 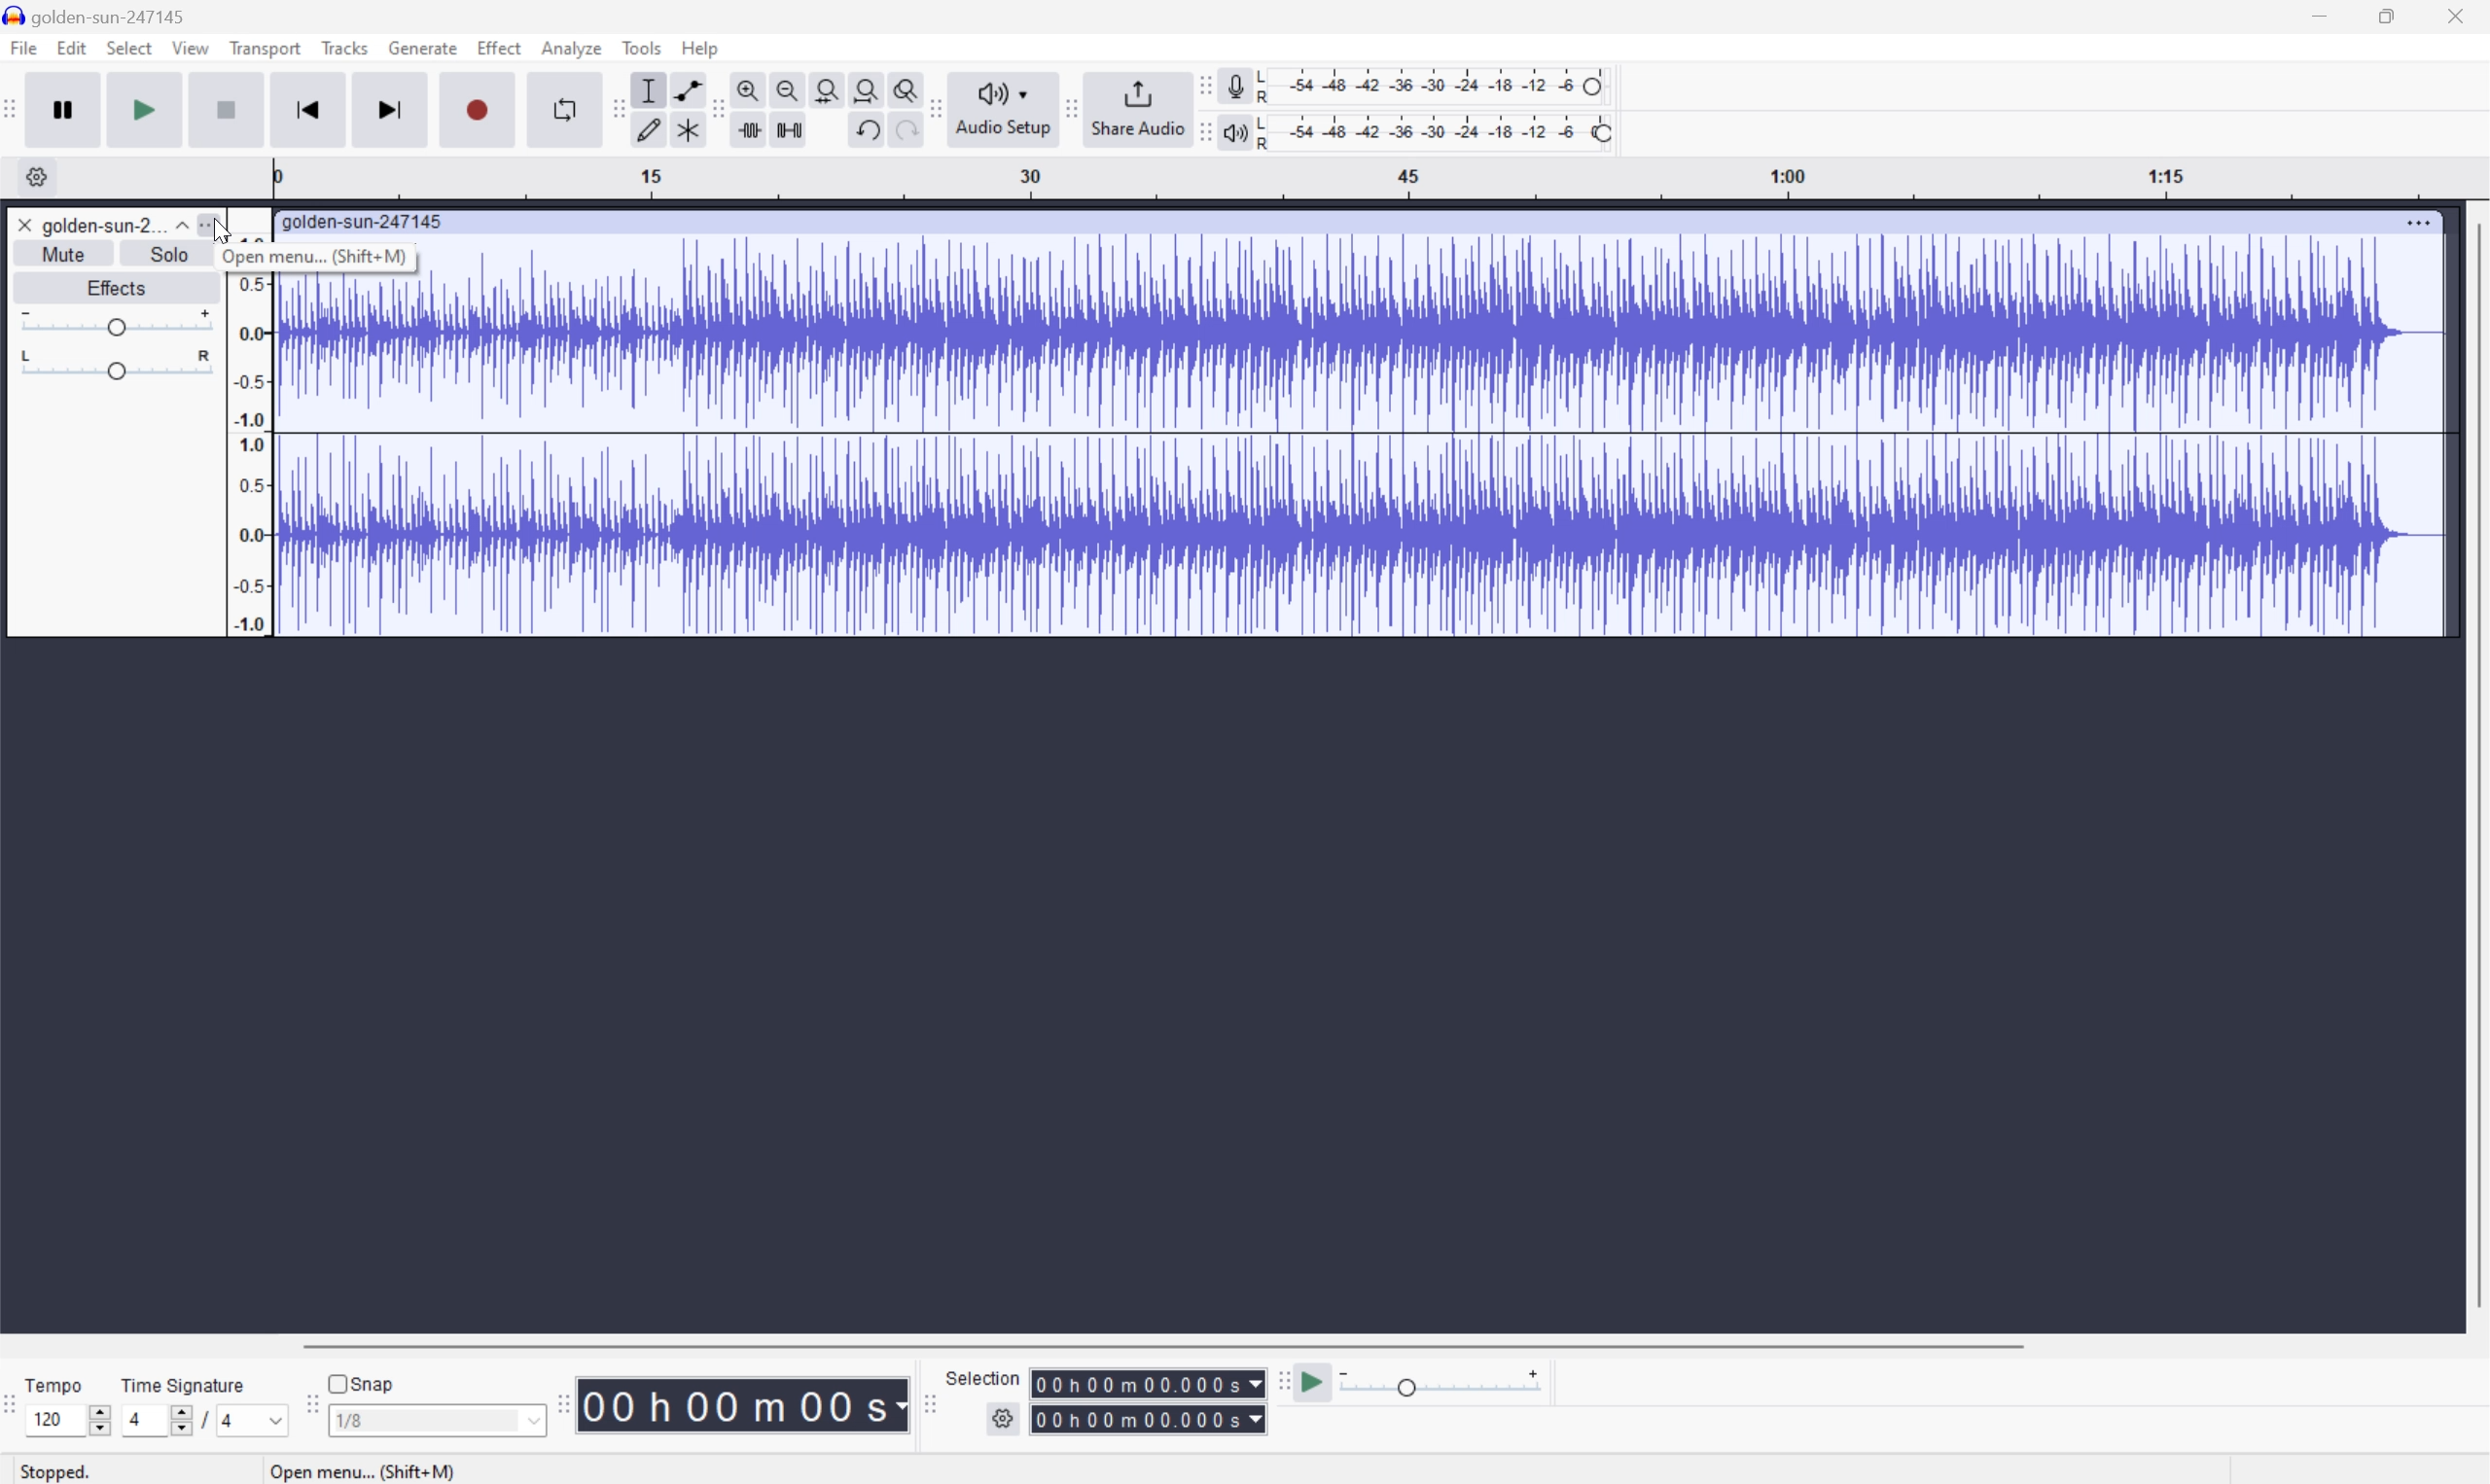 I want to click on Silence audio selection, so click(x=792, y=129).